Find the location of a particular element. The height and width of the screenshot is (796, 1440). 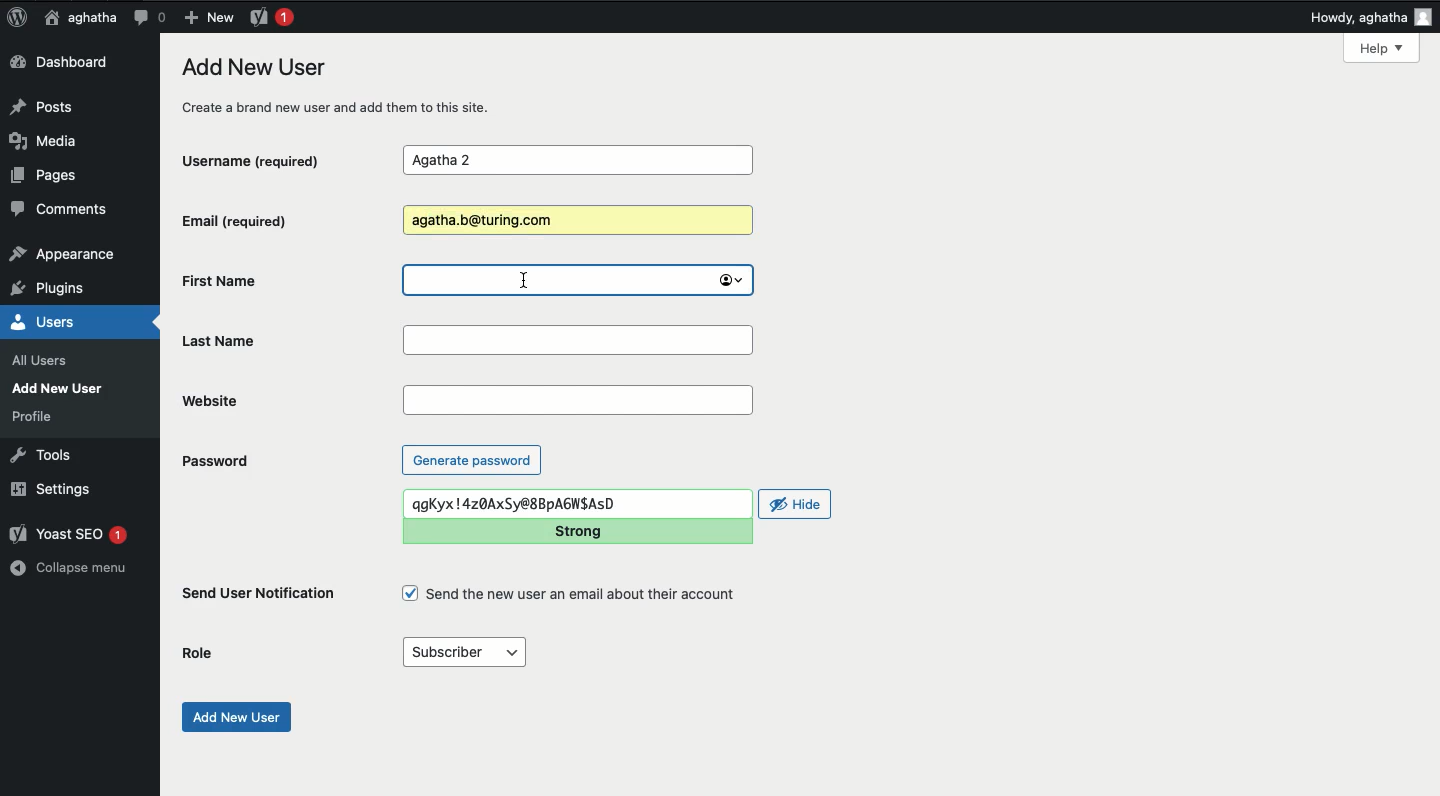

qgKyx | 4z0AxSy@8BpAGWSASD is located at coordinates (580, 504).